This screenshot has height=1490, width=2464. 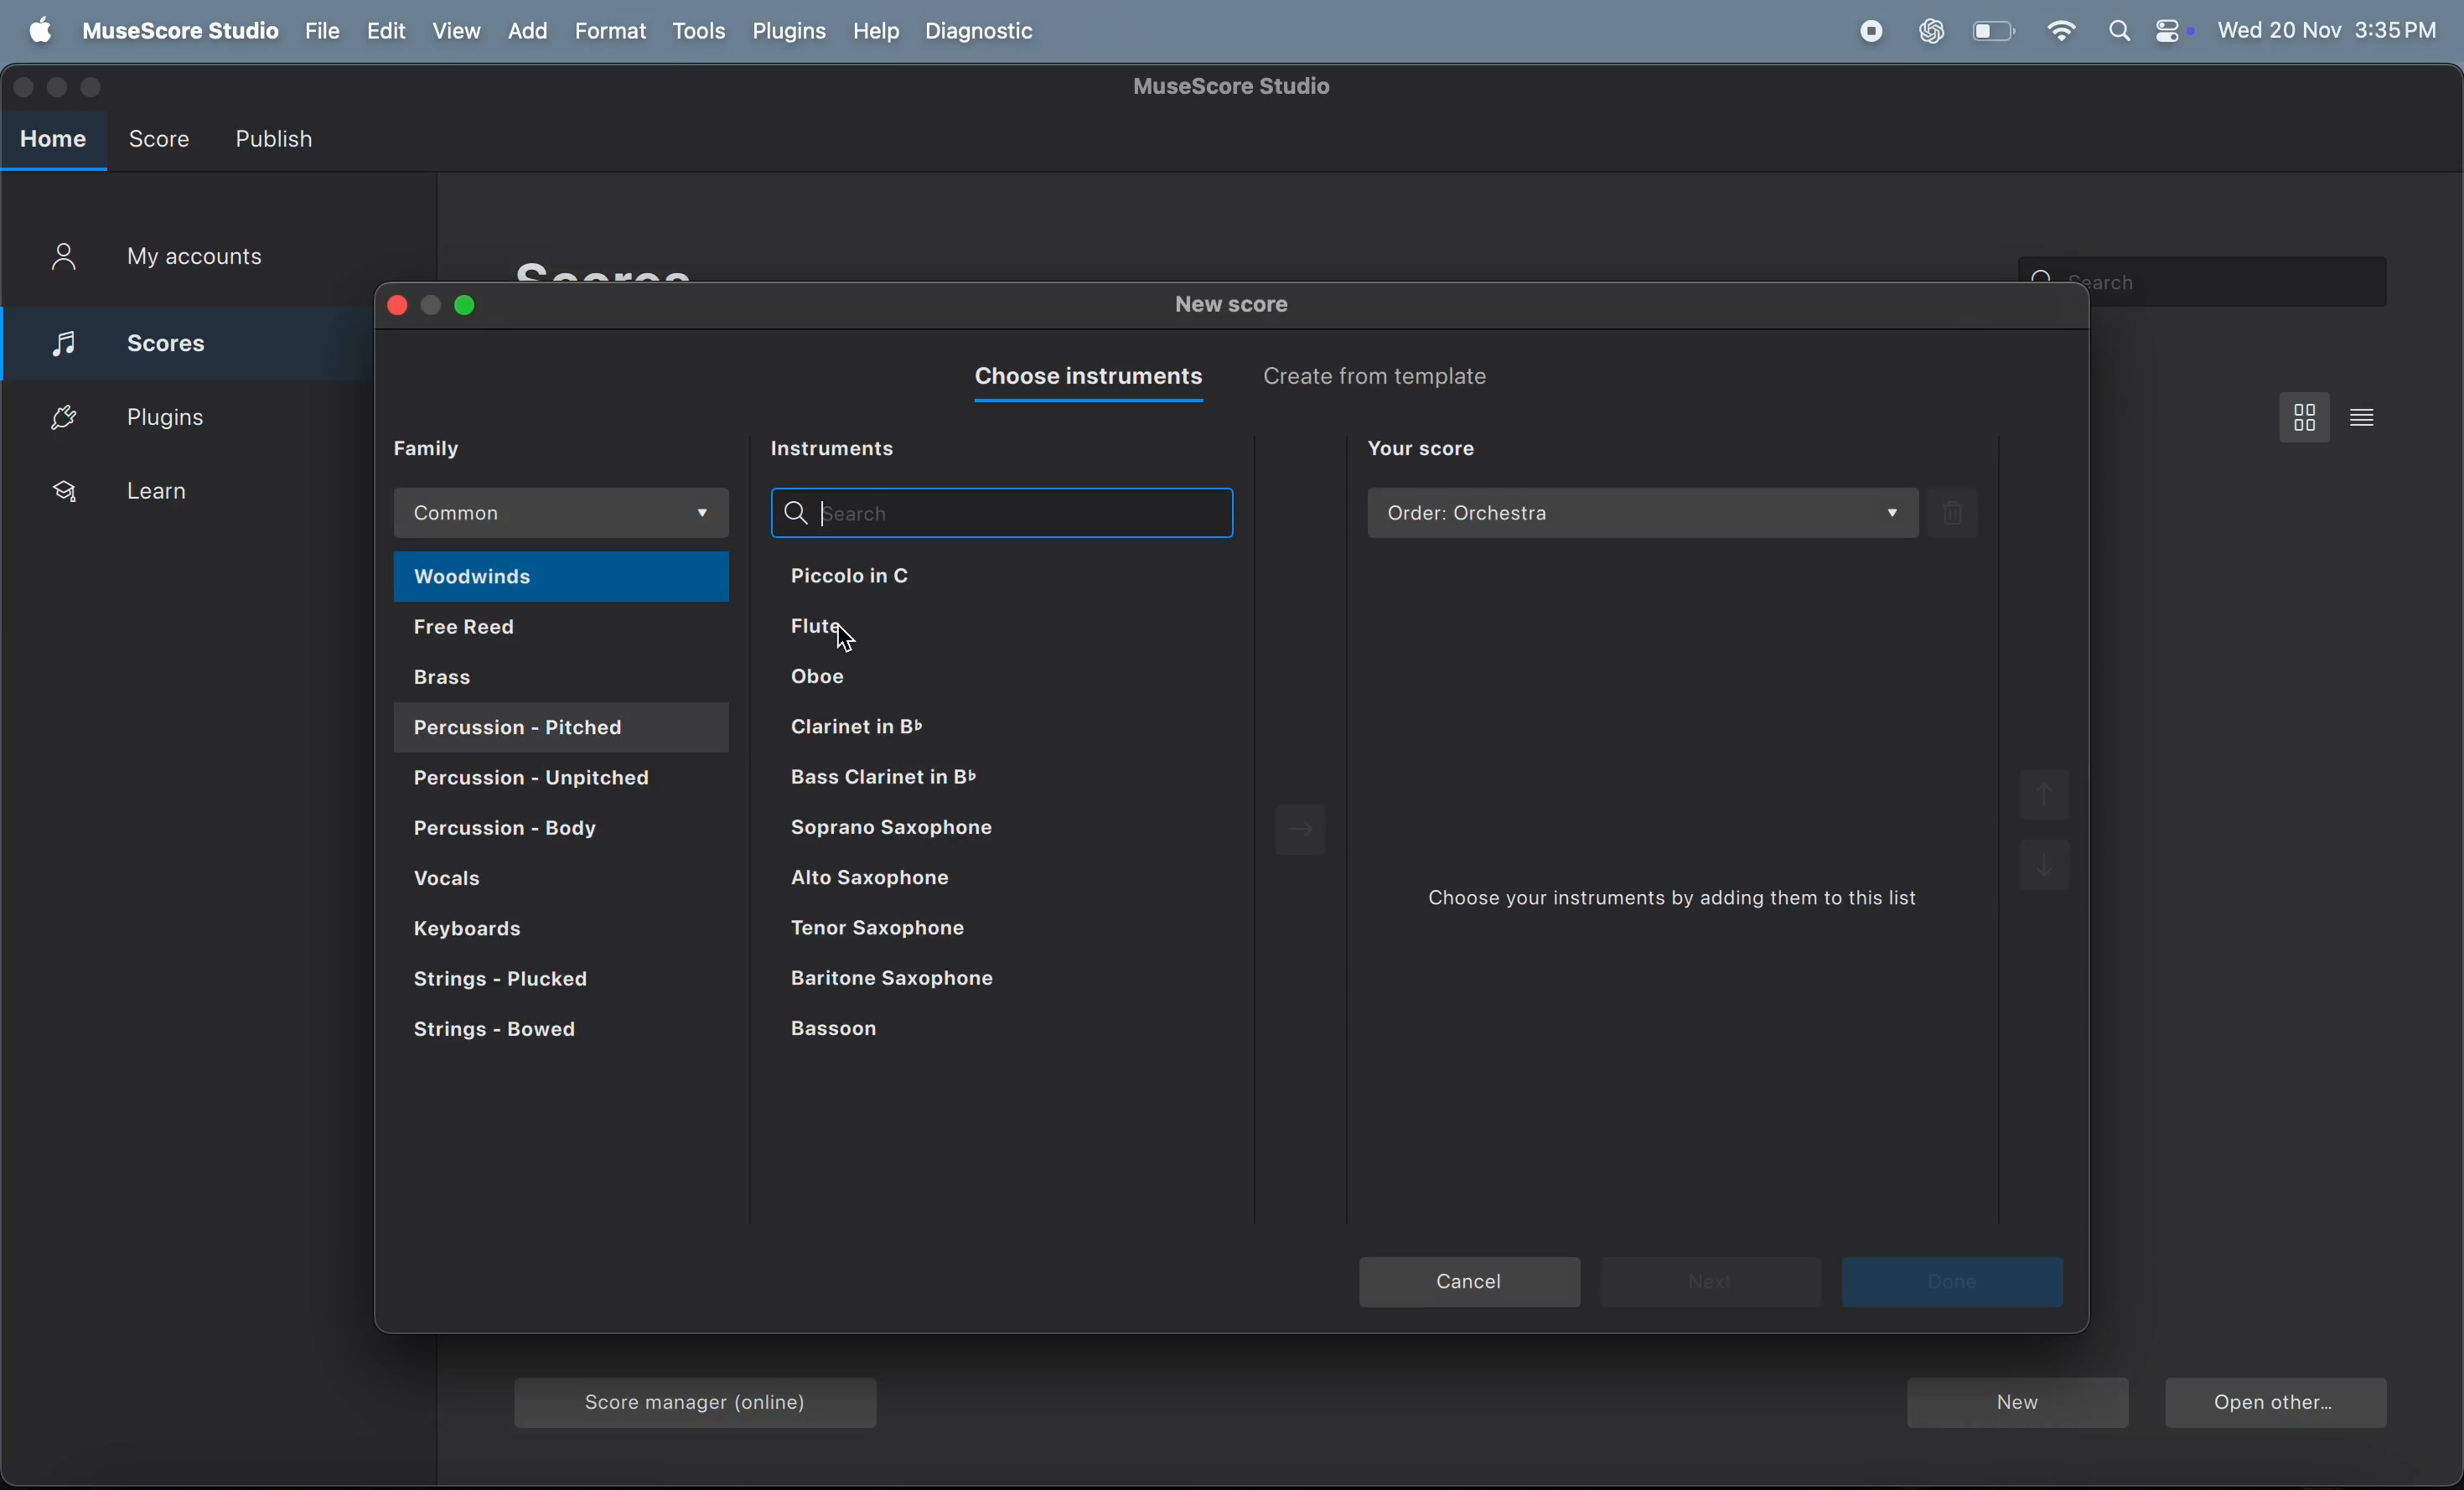 What do you see at coordinates (1390, 375) in the screenshot?
I see `create from template` at bounding box center [1390, 375].